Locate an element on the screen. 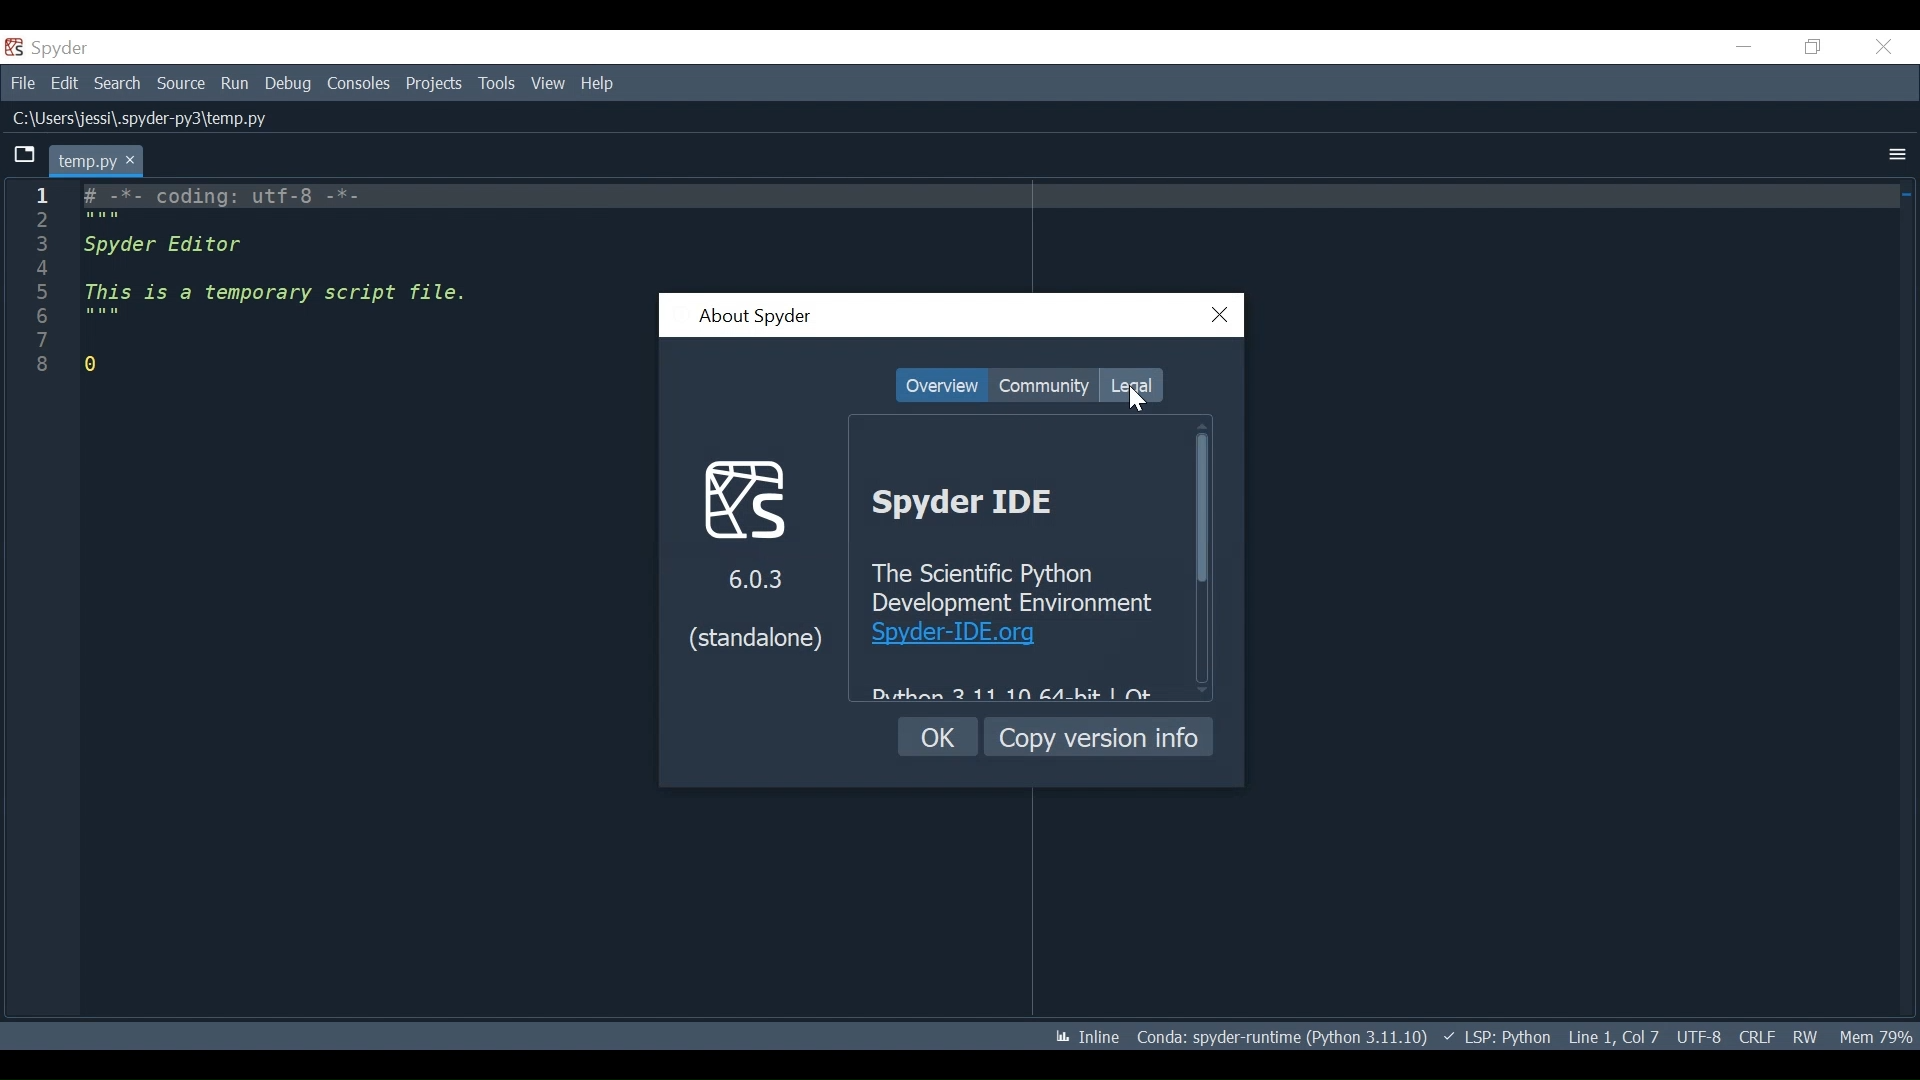 The height and width of the screenshot is (1080, 1920). Line 1, Col 7 is located at coordinates (1613, 1034).